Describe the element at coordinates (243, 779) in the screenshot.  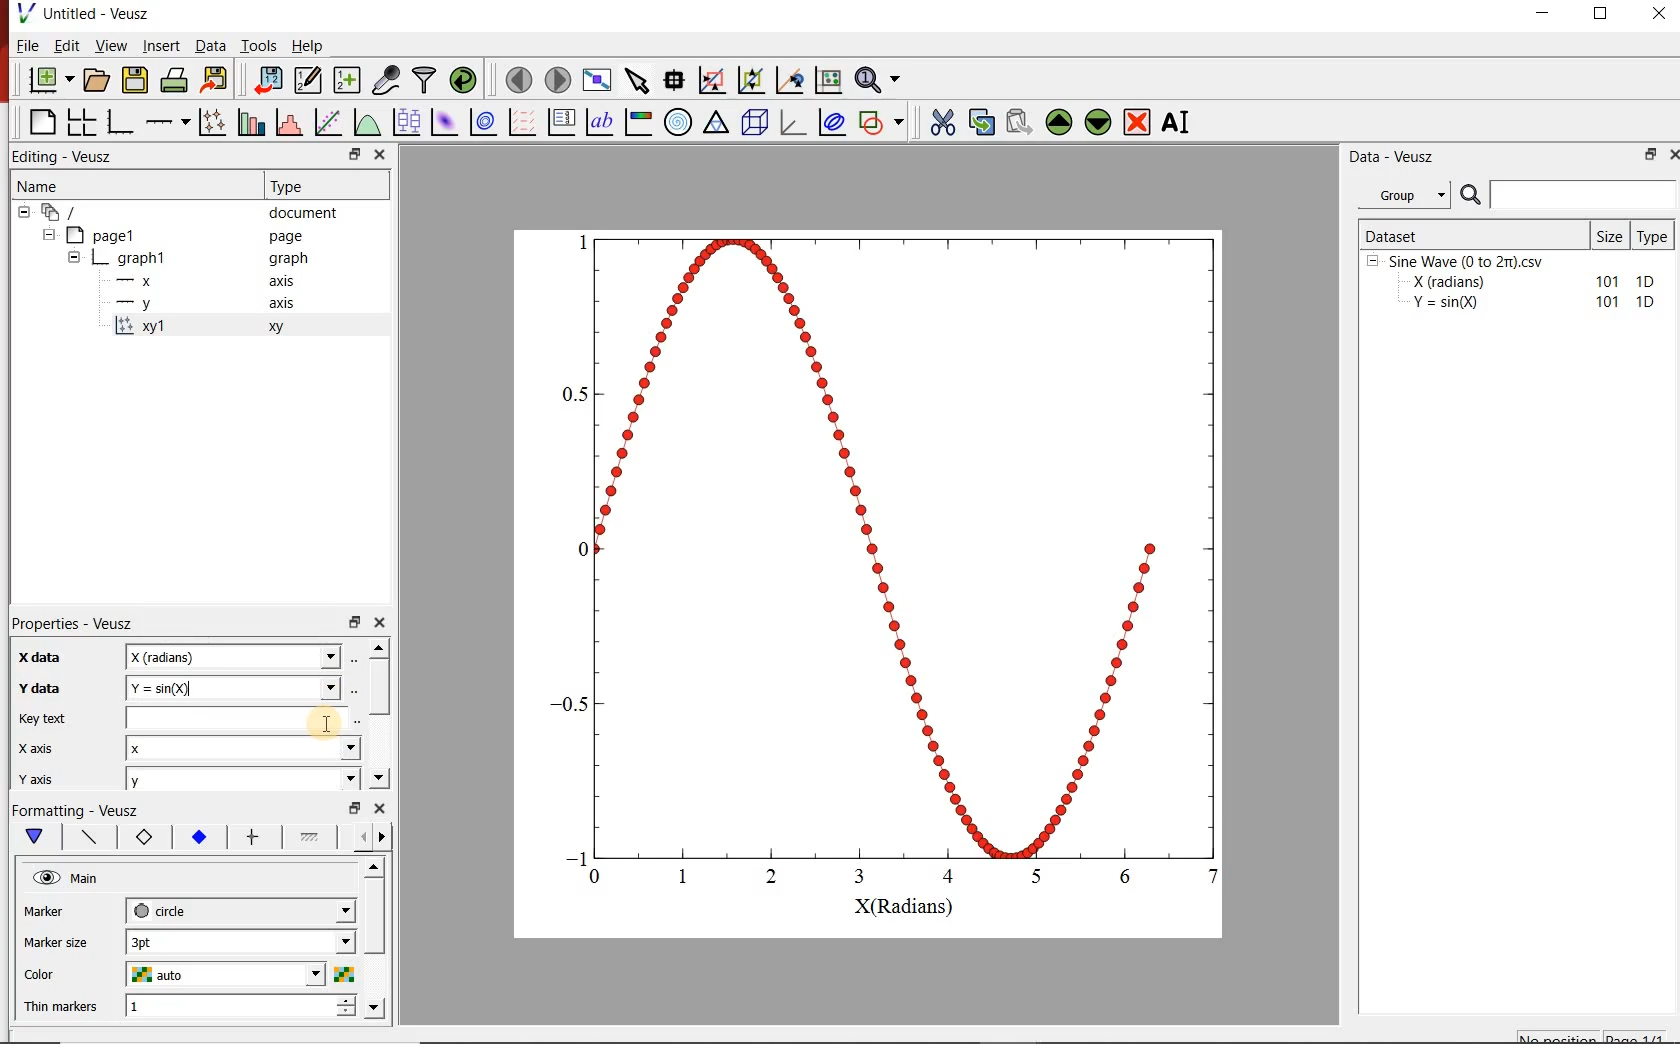
I see `y` at that location.